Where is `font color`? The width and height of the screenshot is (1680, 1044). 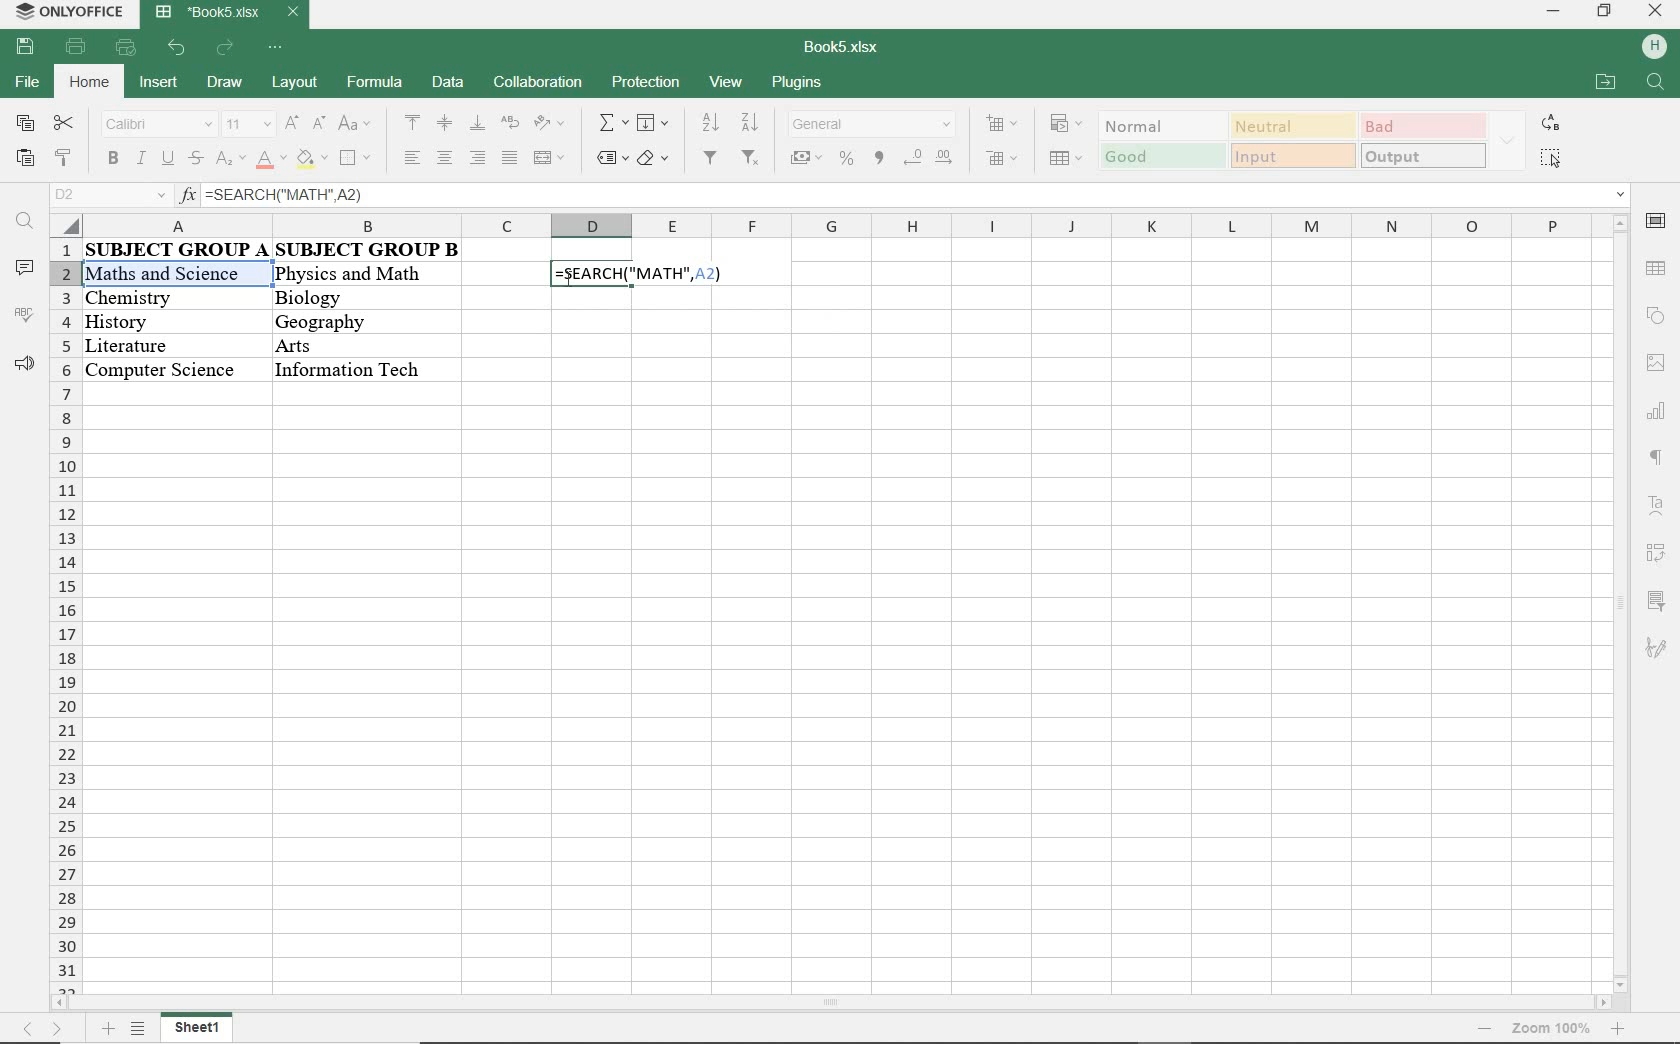 font color is located at coordinates (273, 160).